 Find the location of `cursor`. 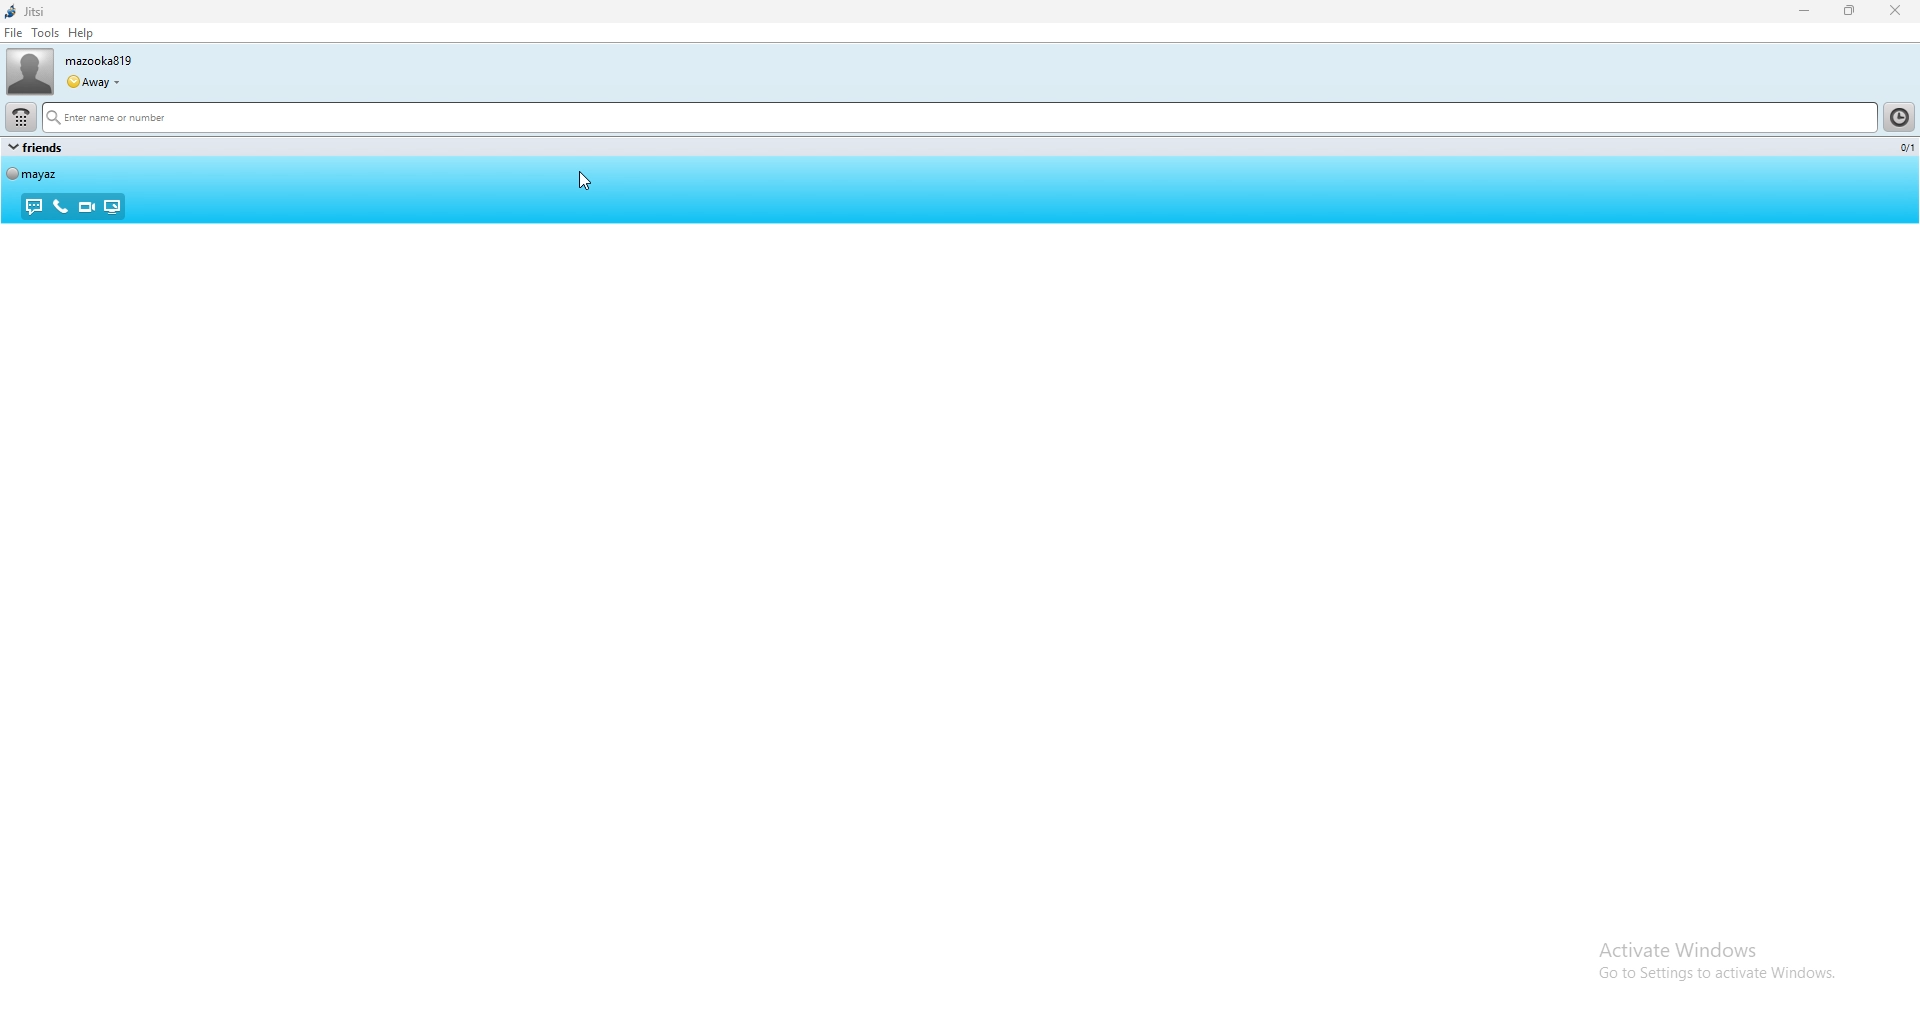

cursor is located at coordinates (587, 180).